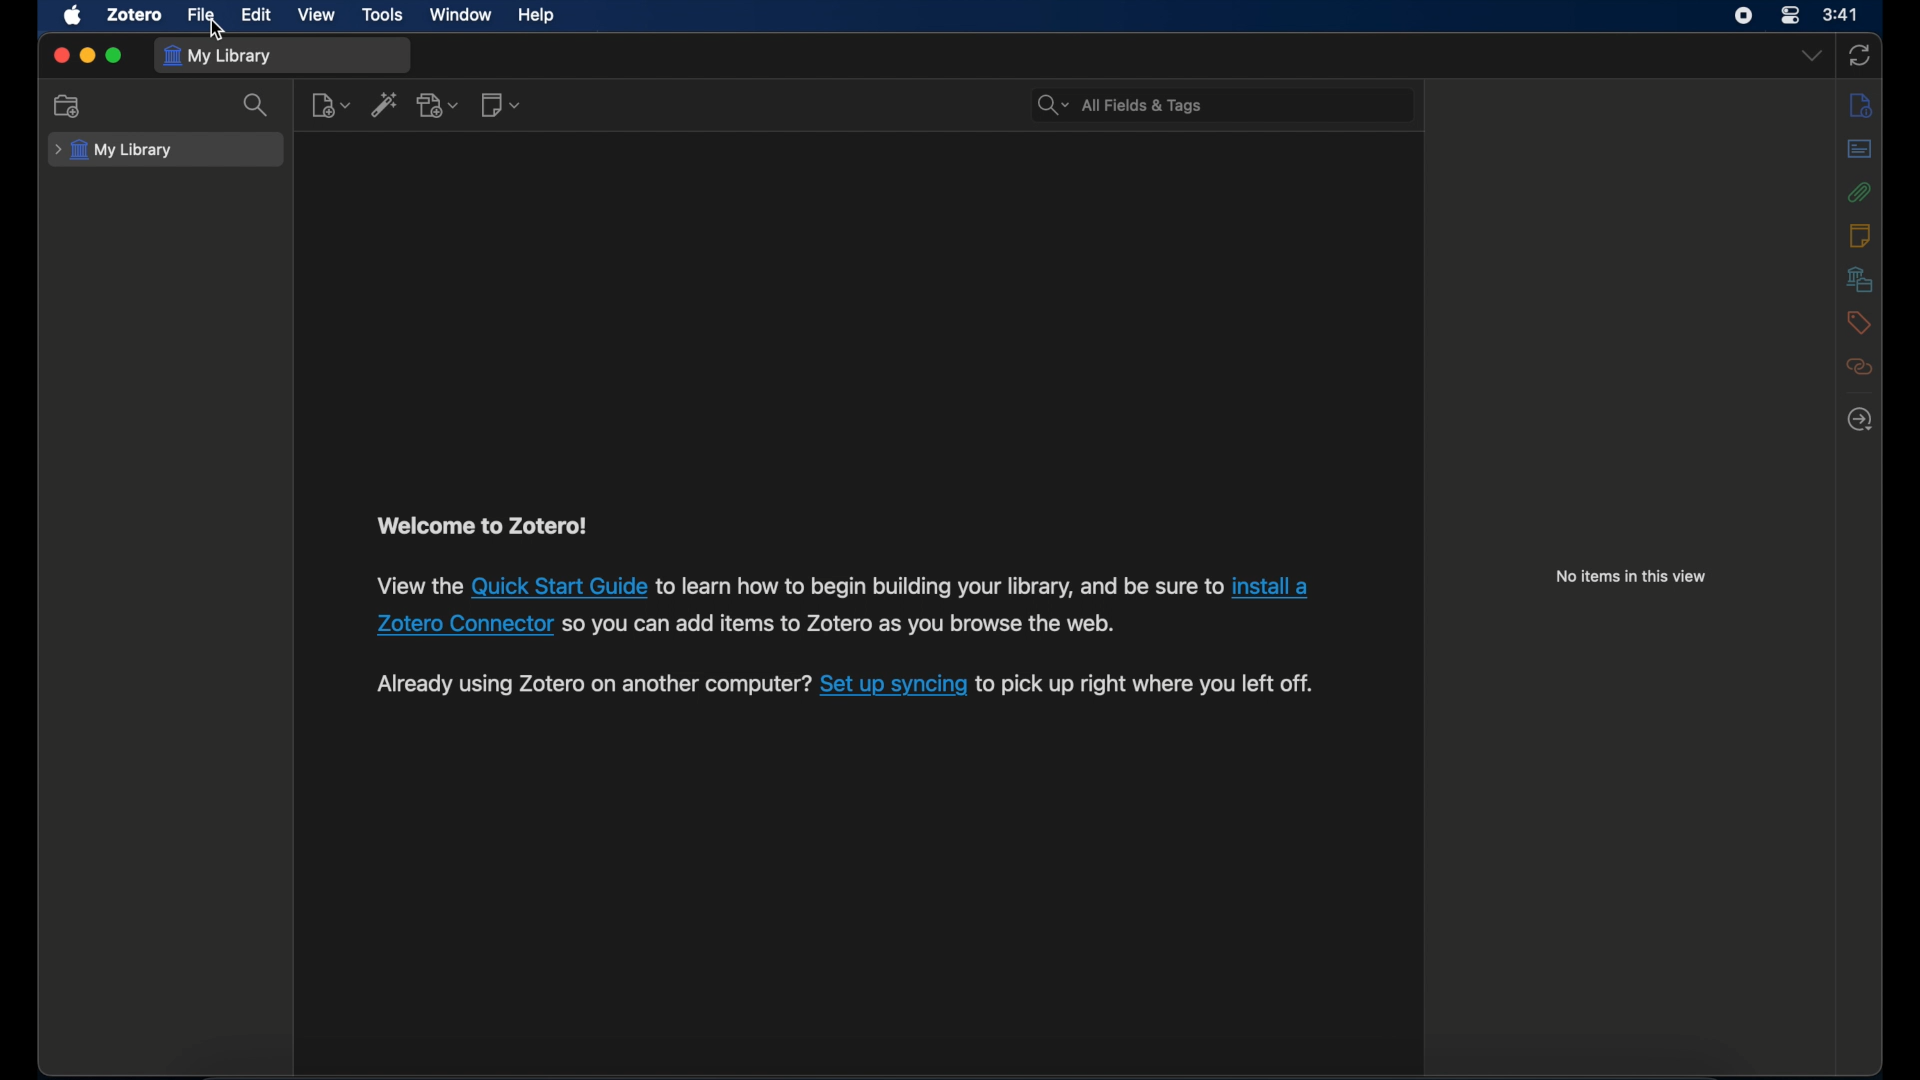 The height and width of the screenshot is (1080, 1920). Describe the element at coordinates (220, 55) in the screenshot. I see `my library` at that location.